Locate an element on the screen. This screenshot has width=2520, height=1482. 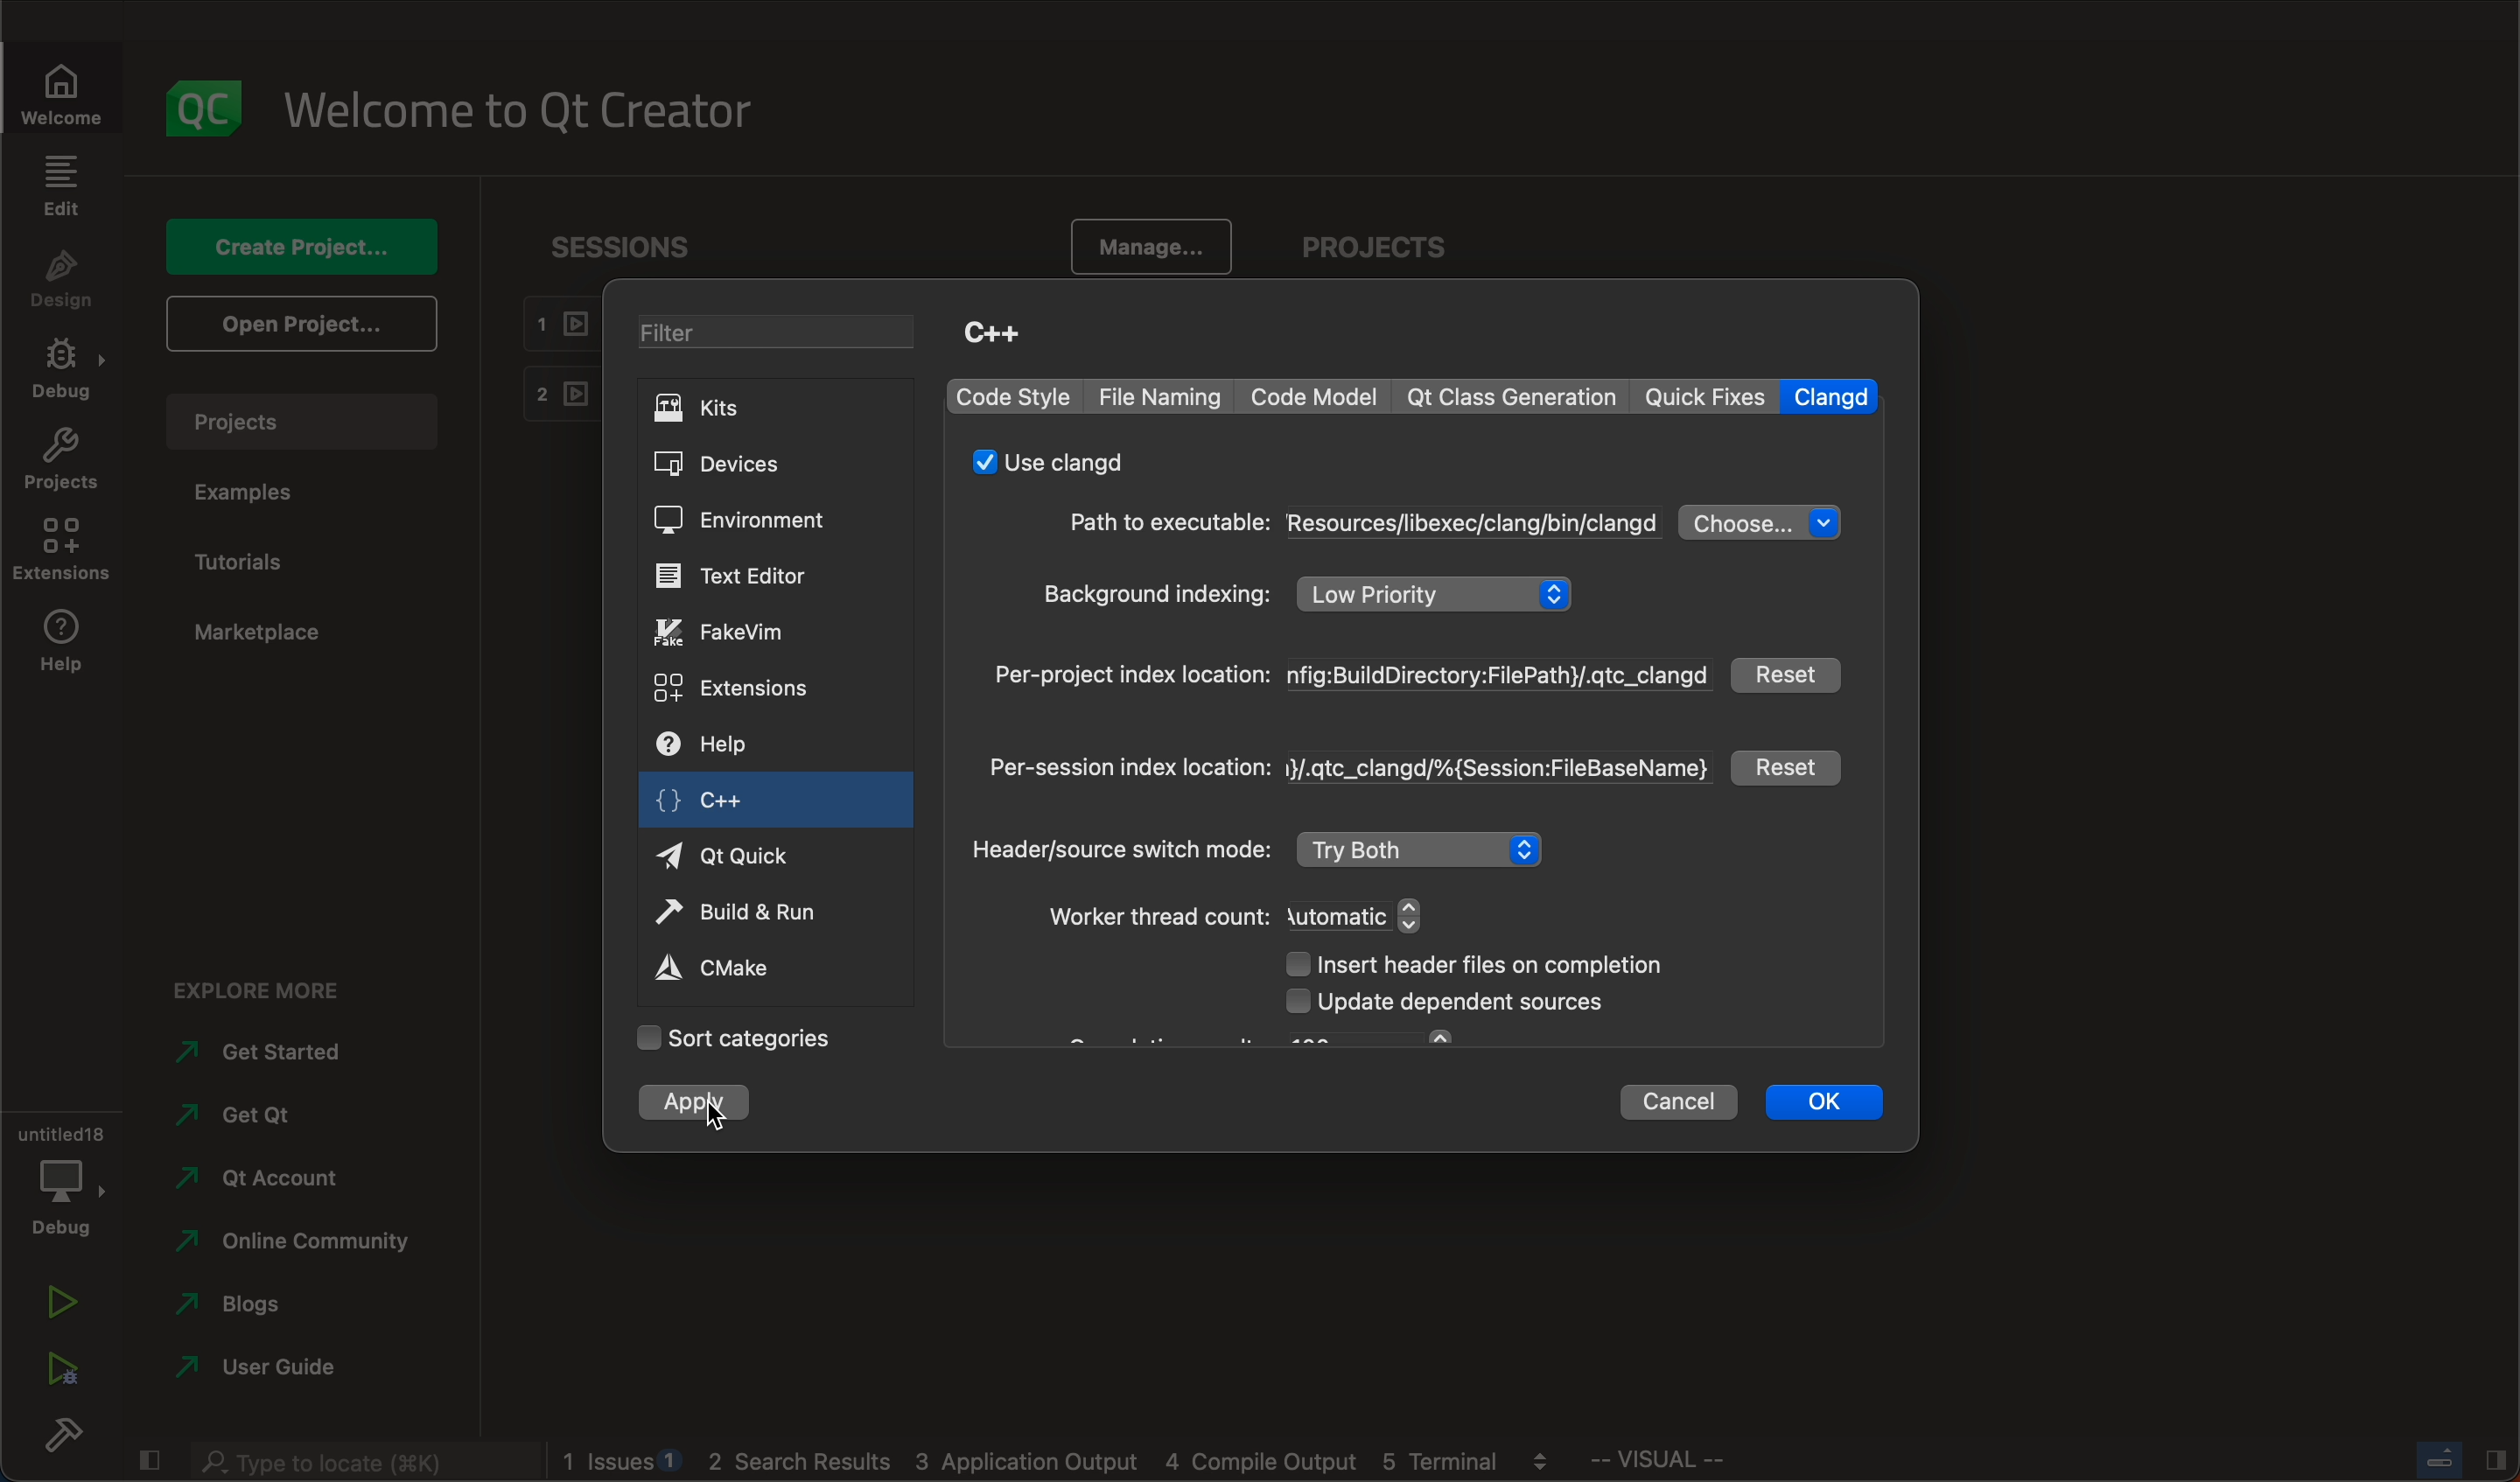
get qt is located at coordinates (256, 1117).